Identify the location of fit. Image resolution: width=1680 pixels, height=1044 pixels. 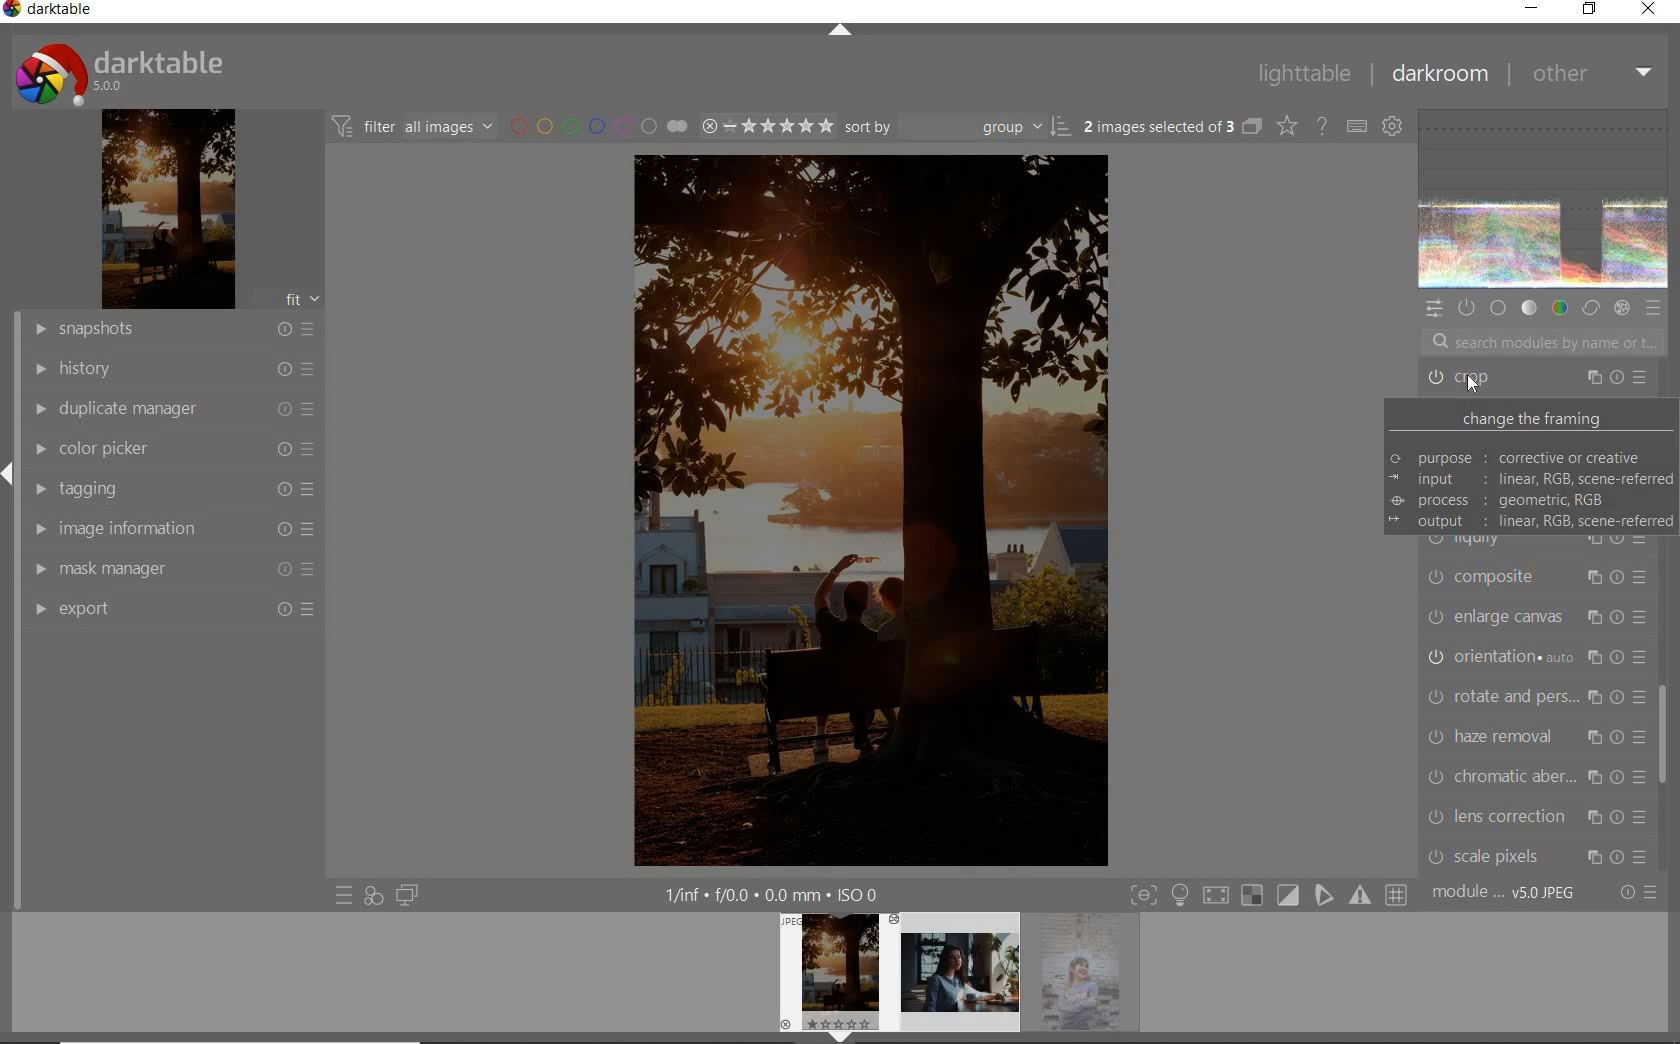
(302, 301).